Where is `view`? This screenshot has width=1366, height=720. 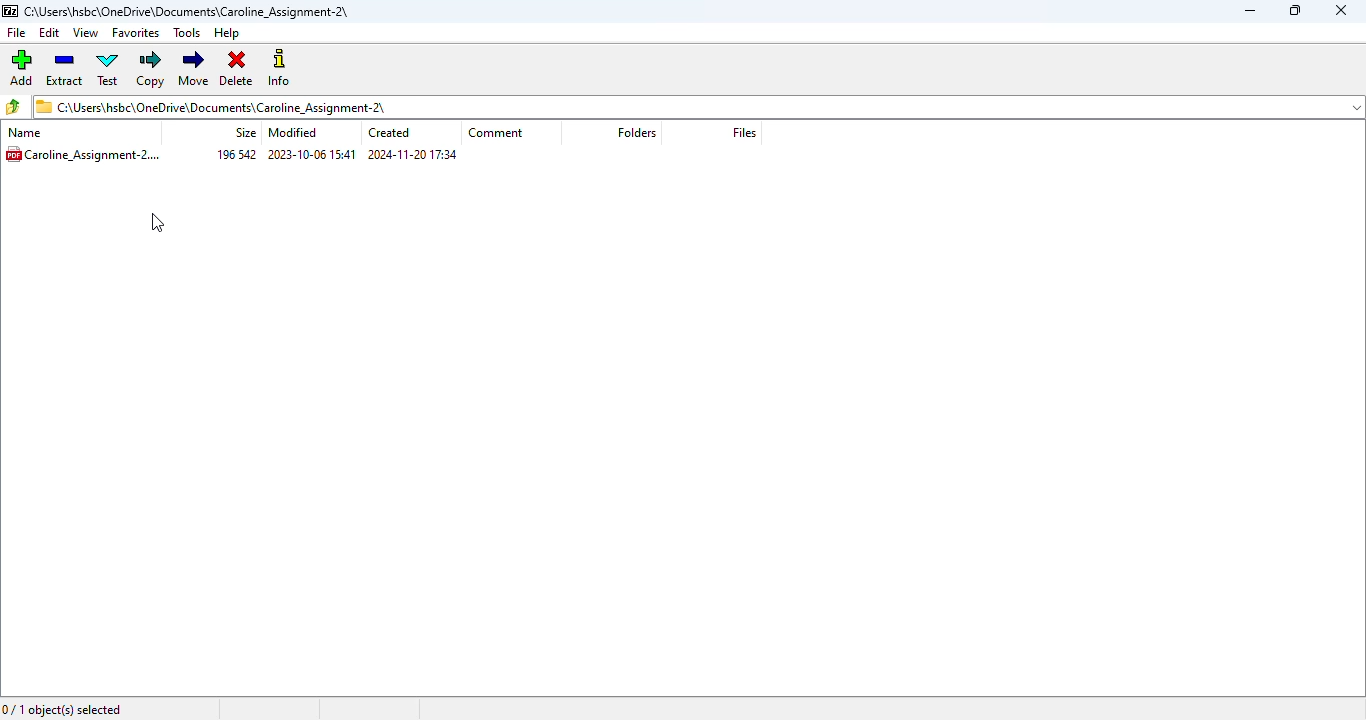 view is located at coordinates (87, 33).